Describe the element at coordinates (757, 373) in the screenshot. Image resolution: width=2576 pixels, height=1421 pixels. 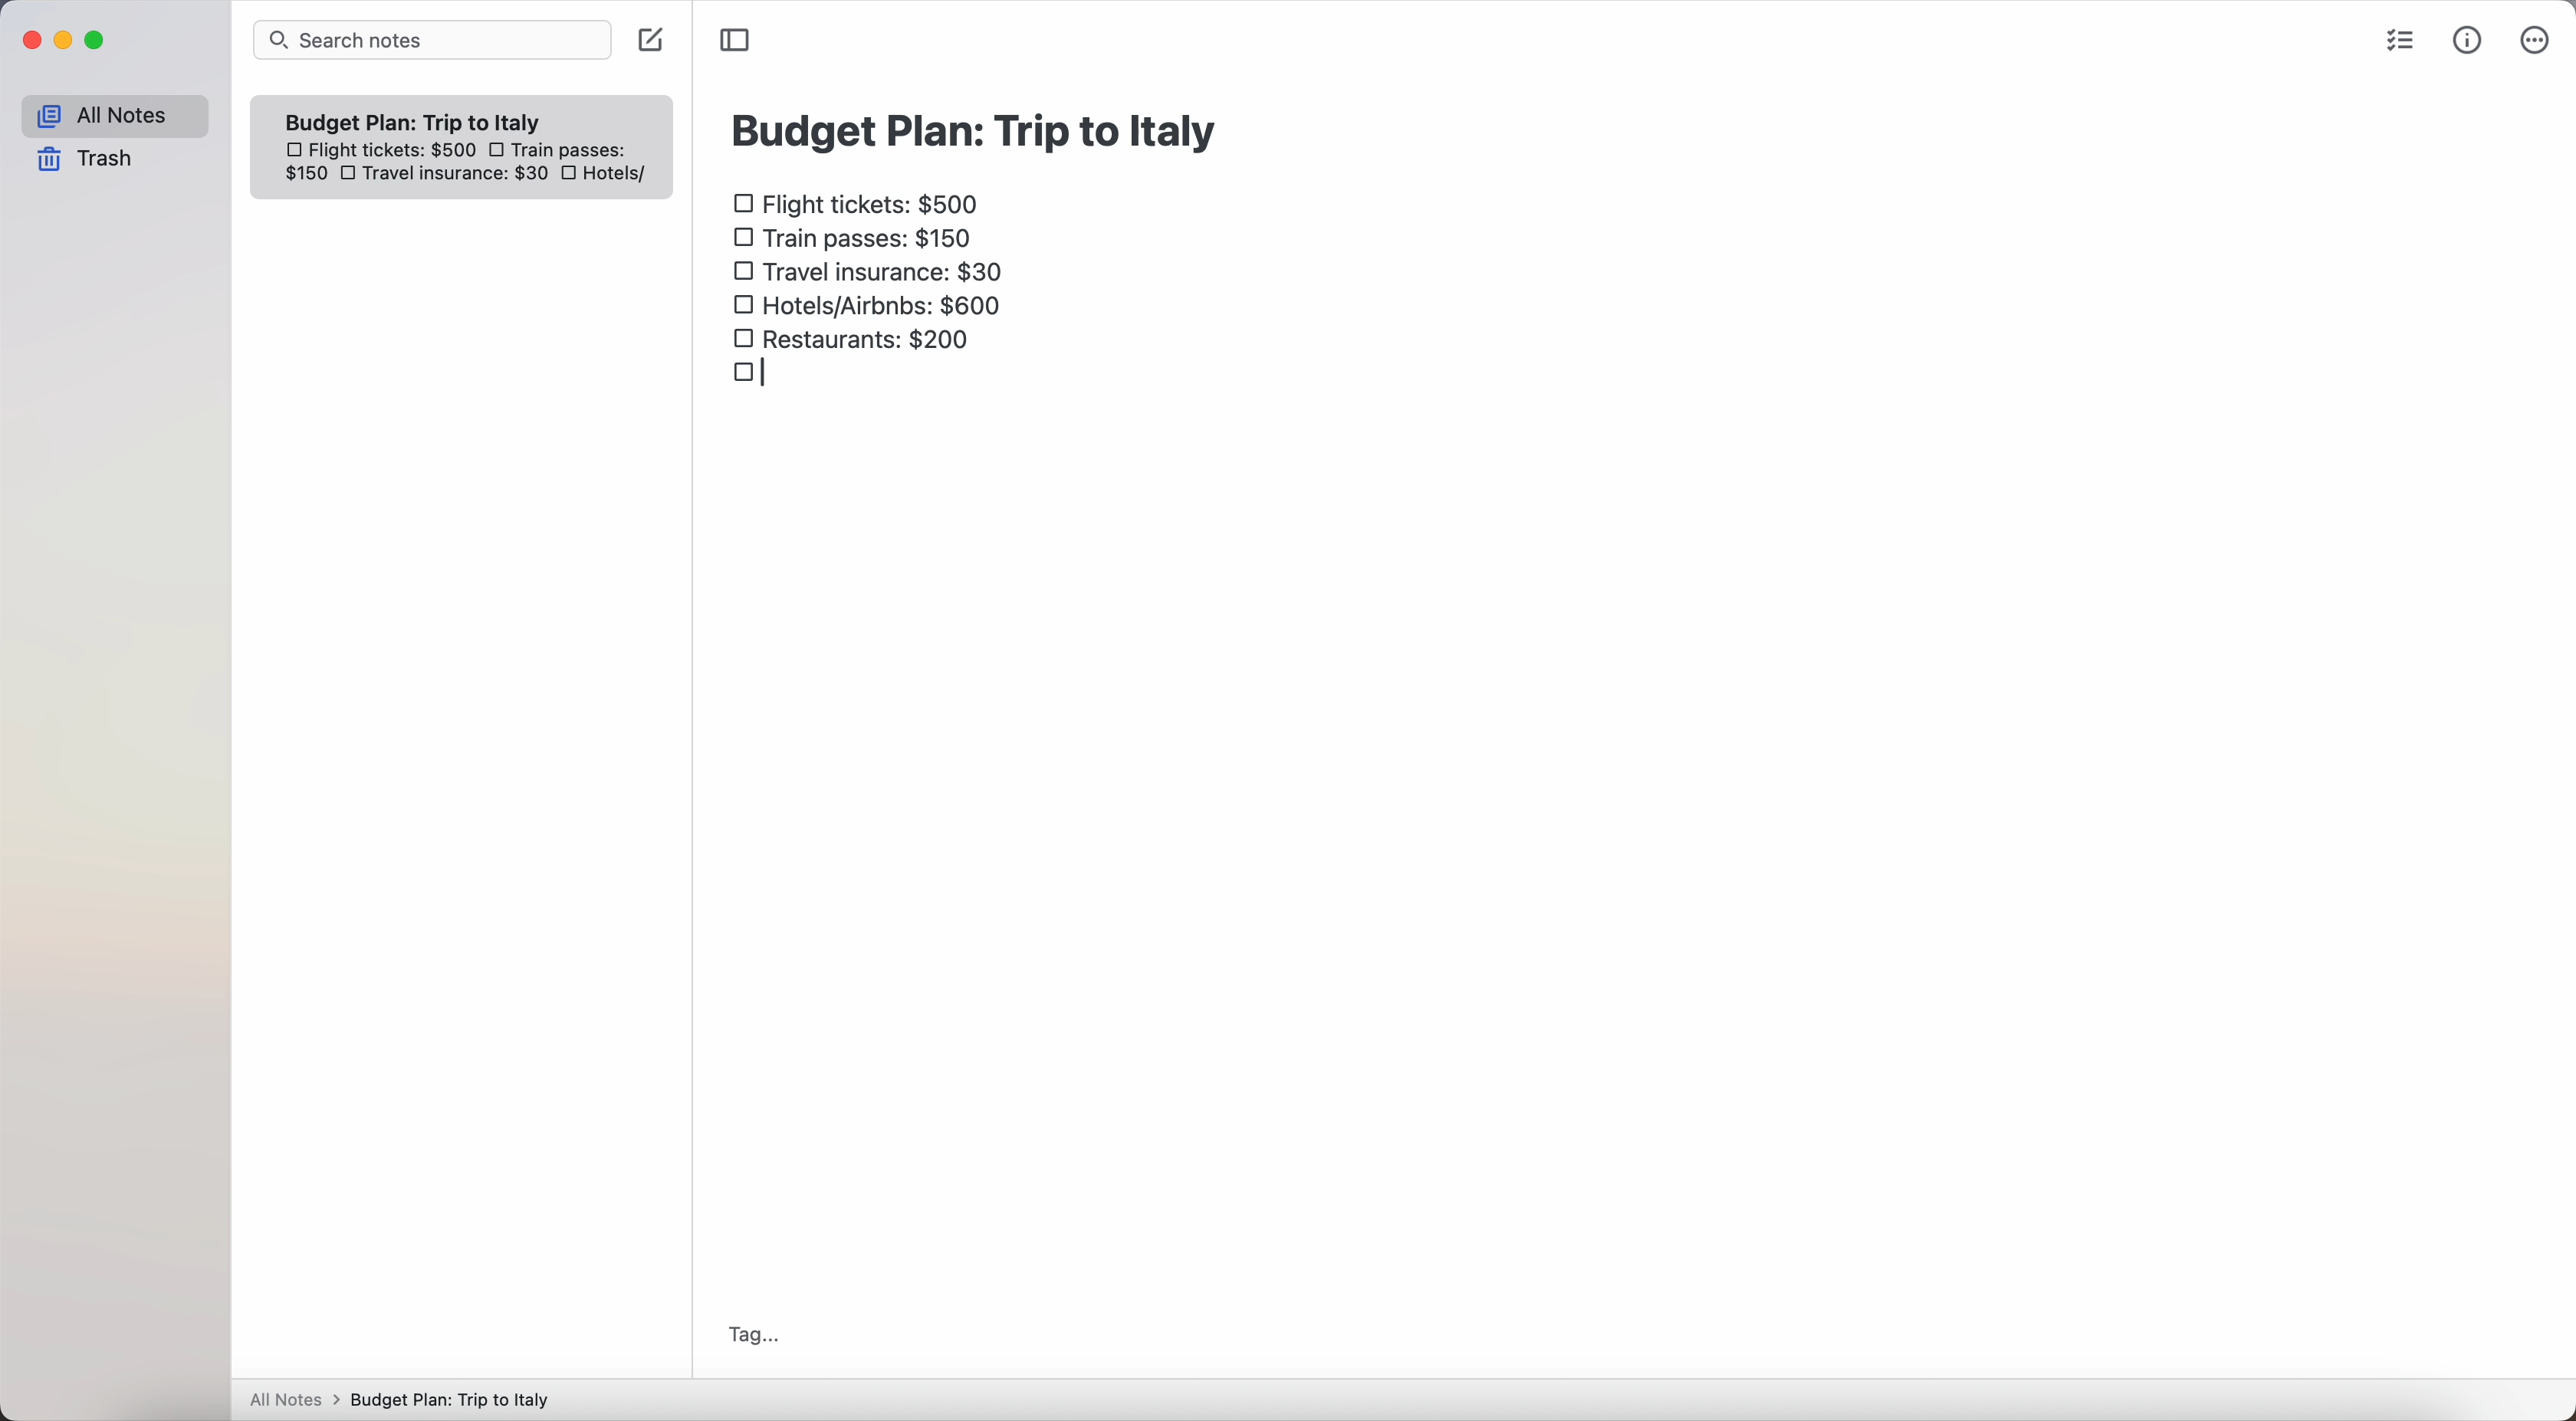
I see `checkbox` at that location.